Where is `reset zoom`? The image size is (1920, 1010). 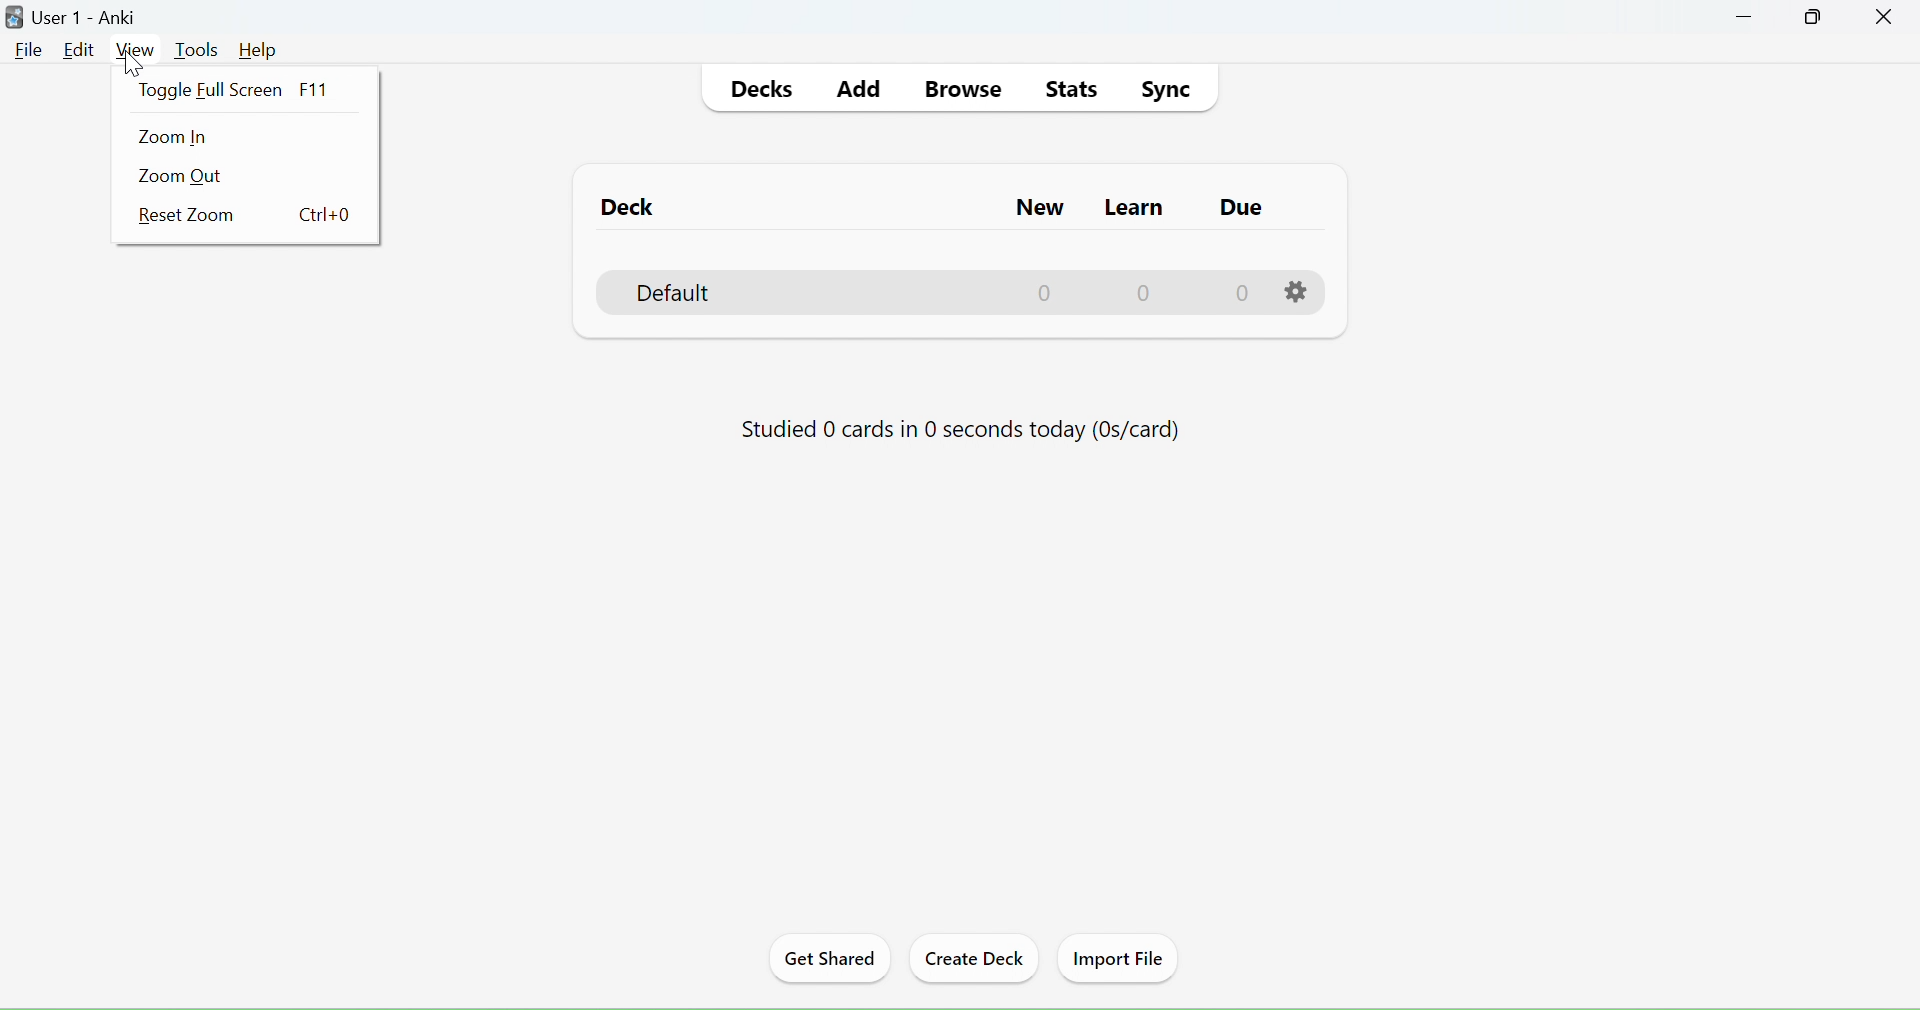
reset zoom is located at coordinates (247, 219).